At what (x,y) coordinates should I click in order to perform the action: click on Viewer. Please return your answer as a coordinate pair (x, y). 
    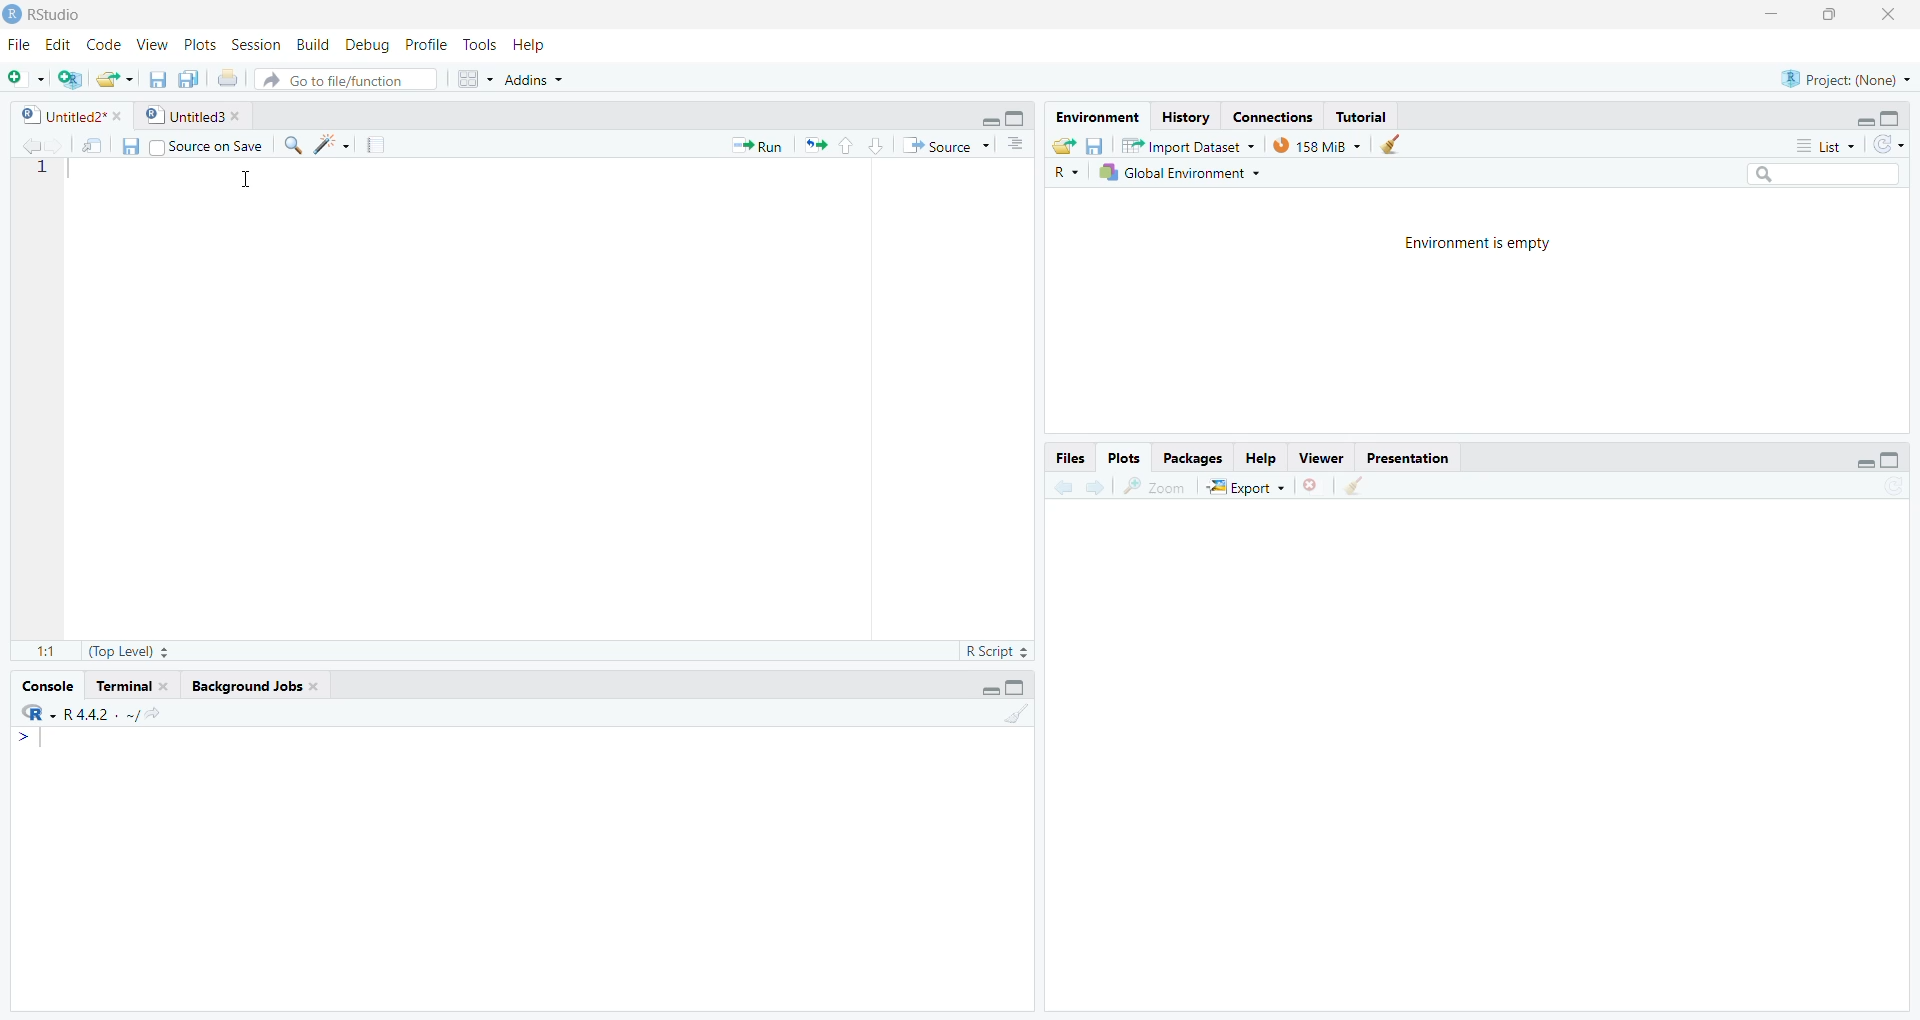
    Looking at the image, I should click on (1322, 458).